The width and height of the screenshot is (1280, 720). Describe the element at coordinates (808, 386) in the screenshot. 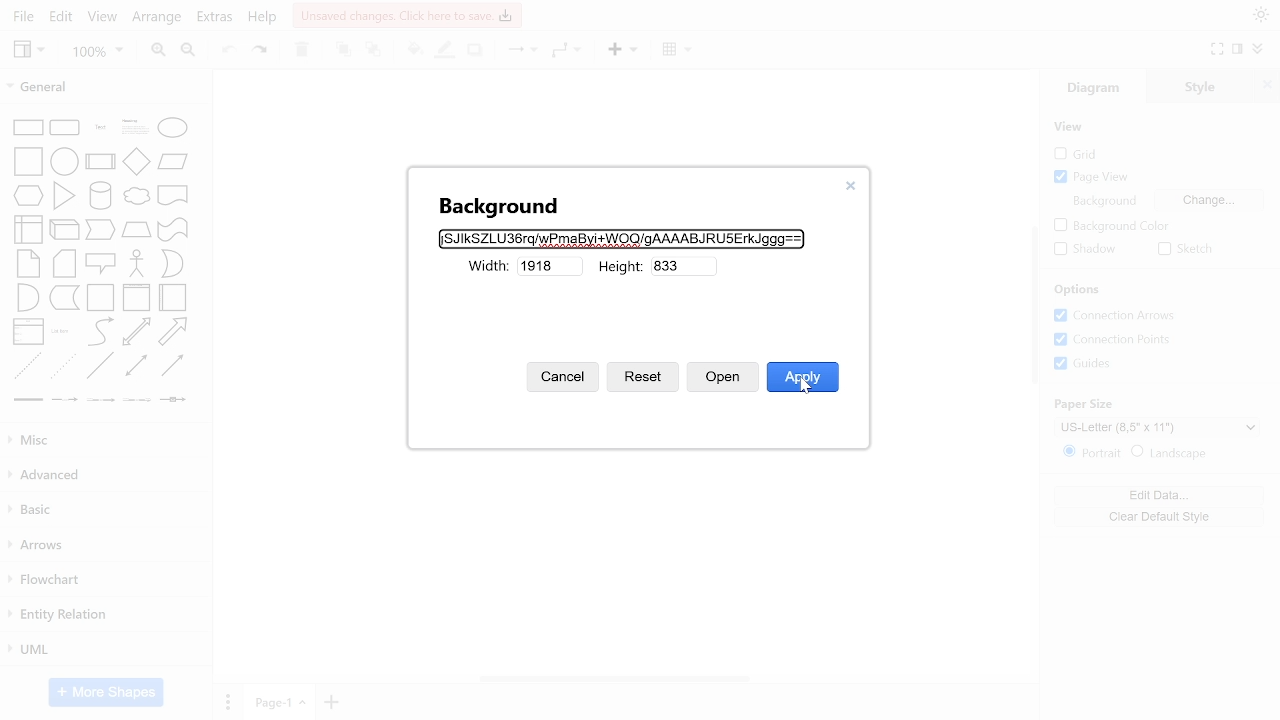

I see `Cursor` at that location.